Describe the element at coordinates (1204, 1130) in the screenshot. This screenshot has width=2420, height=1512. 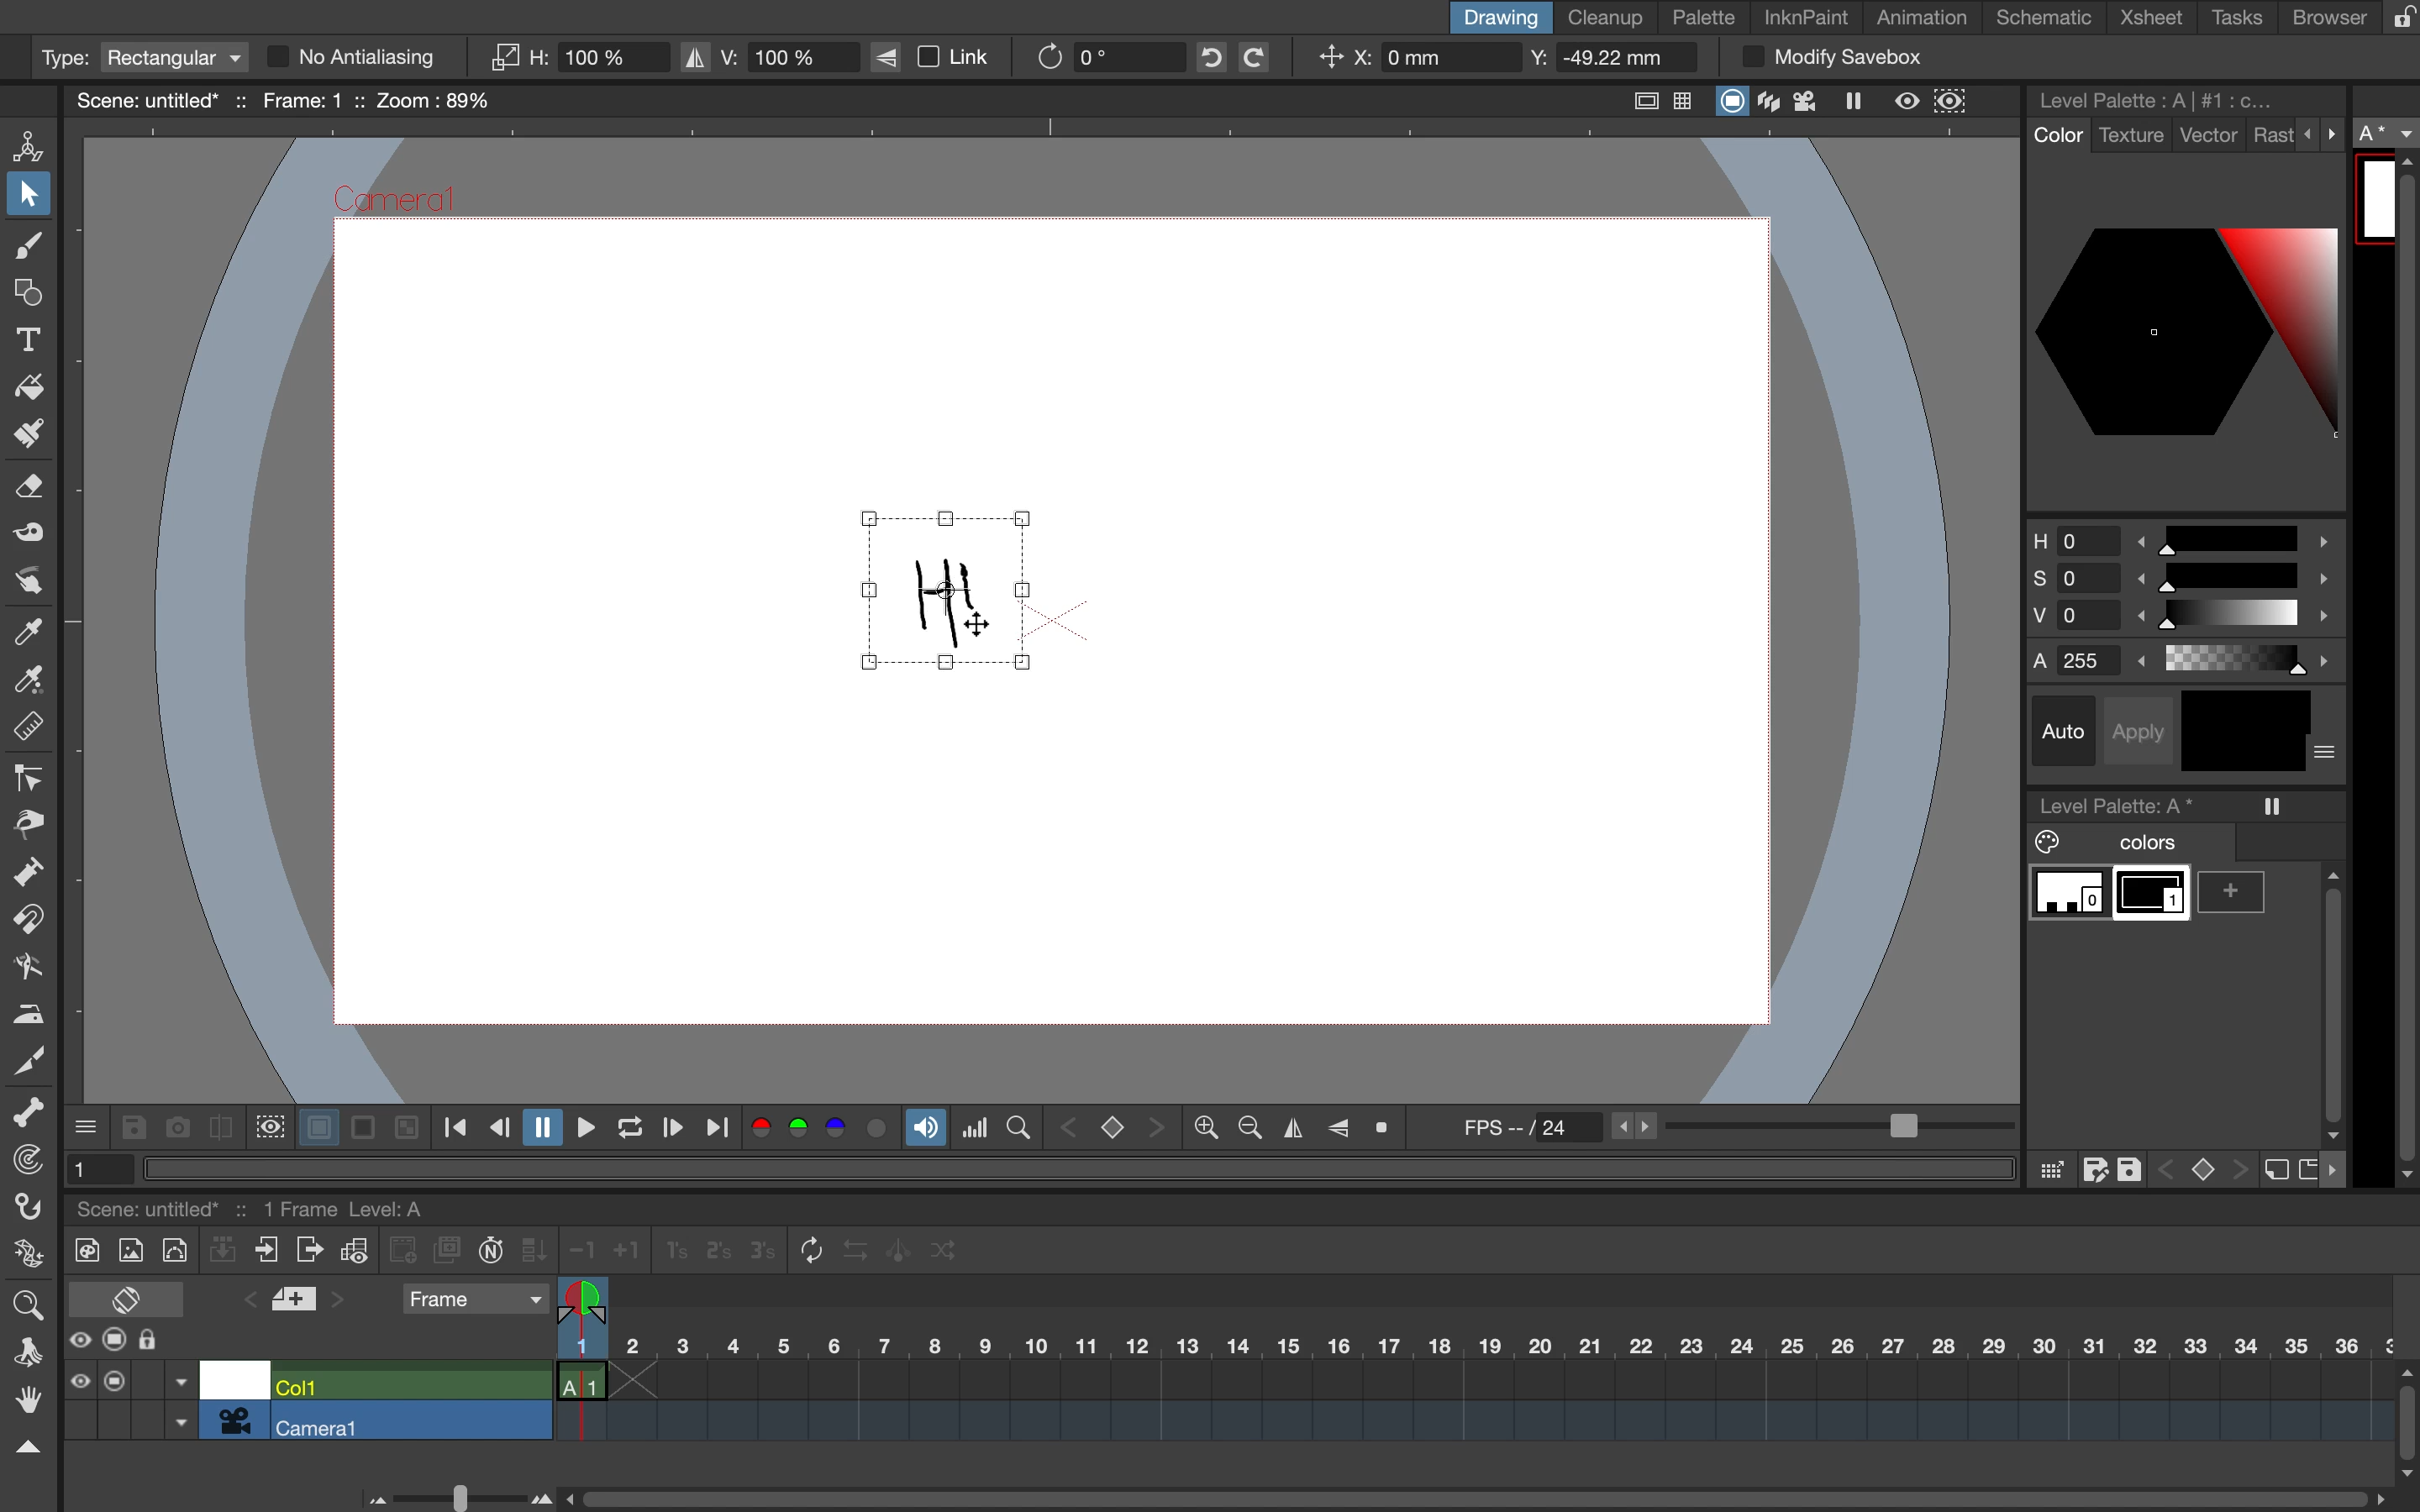
I see `zoom out` at that location.